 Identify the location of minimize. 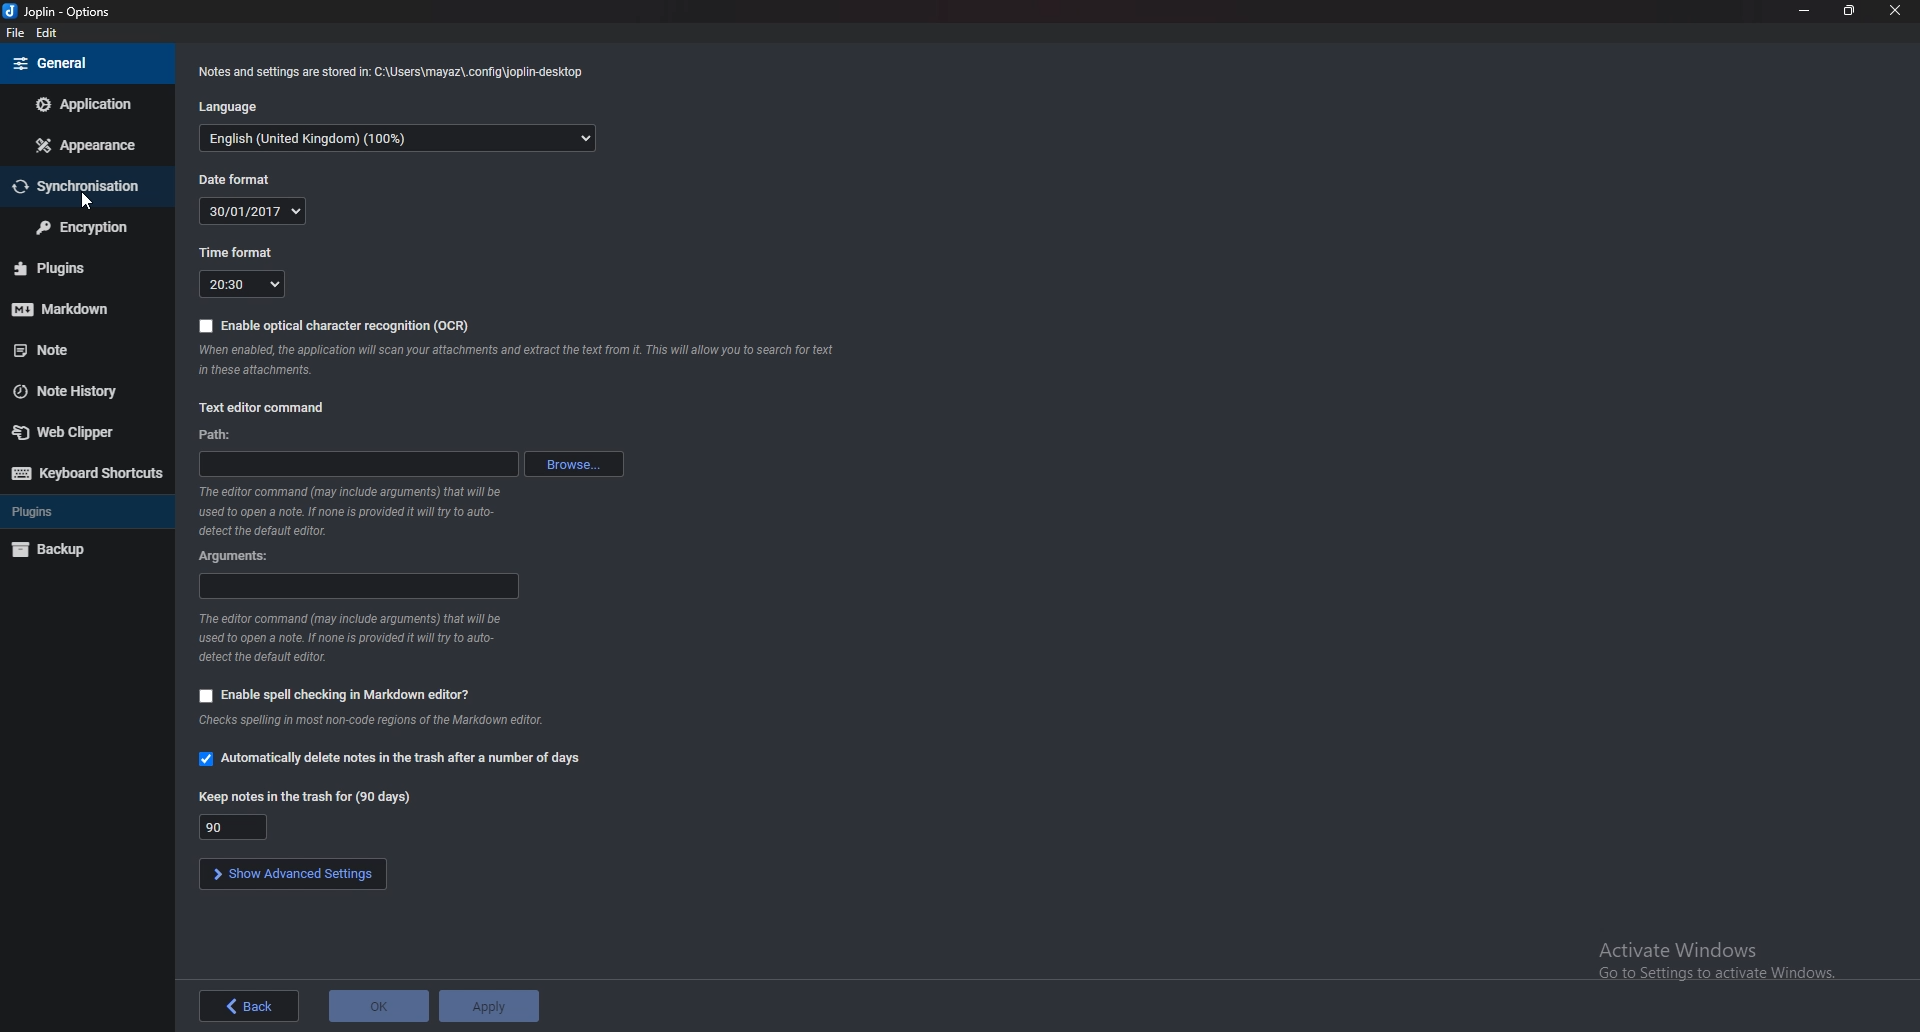
(1804, 9).